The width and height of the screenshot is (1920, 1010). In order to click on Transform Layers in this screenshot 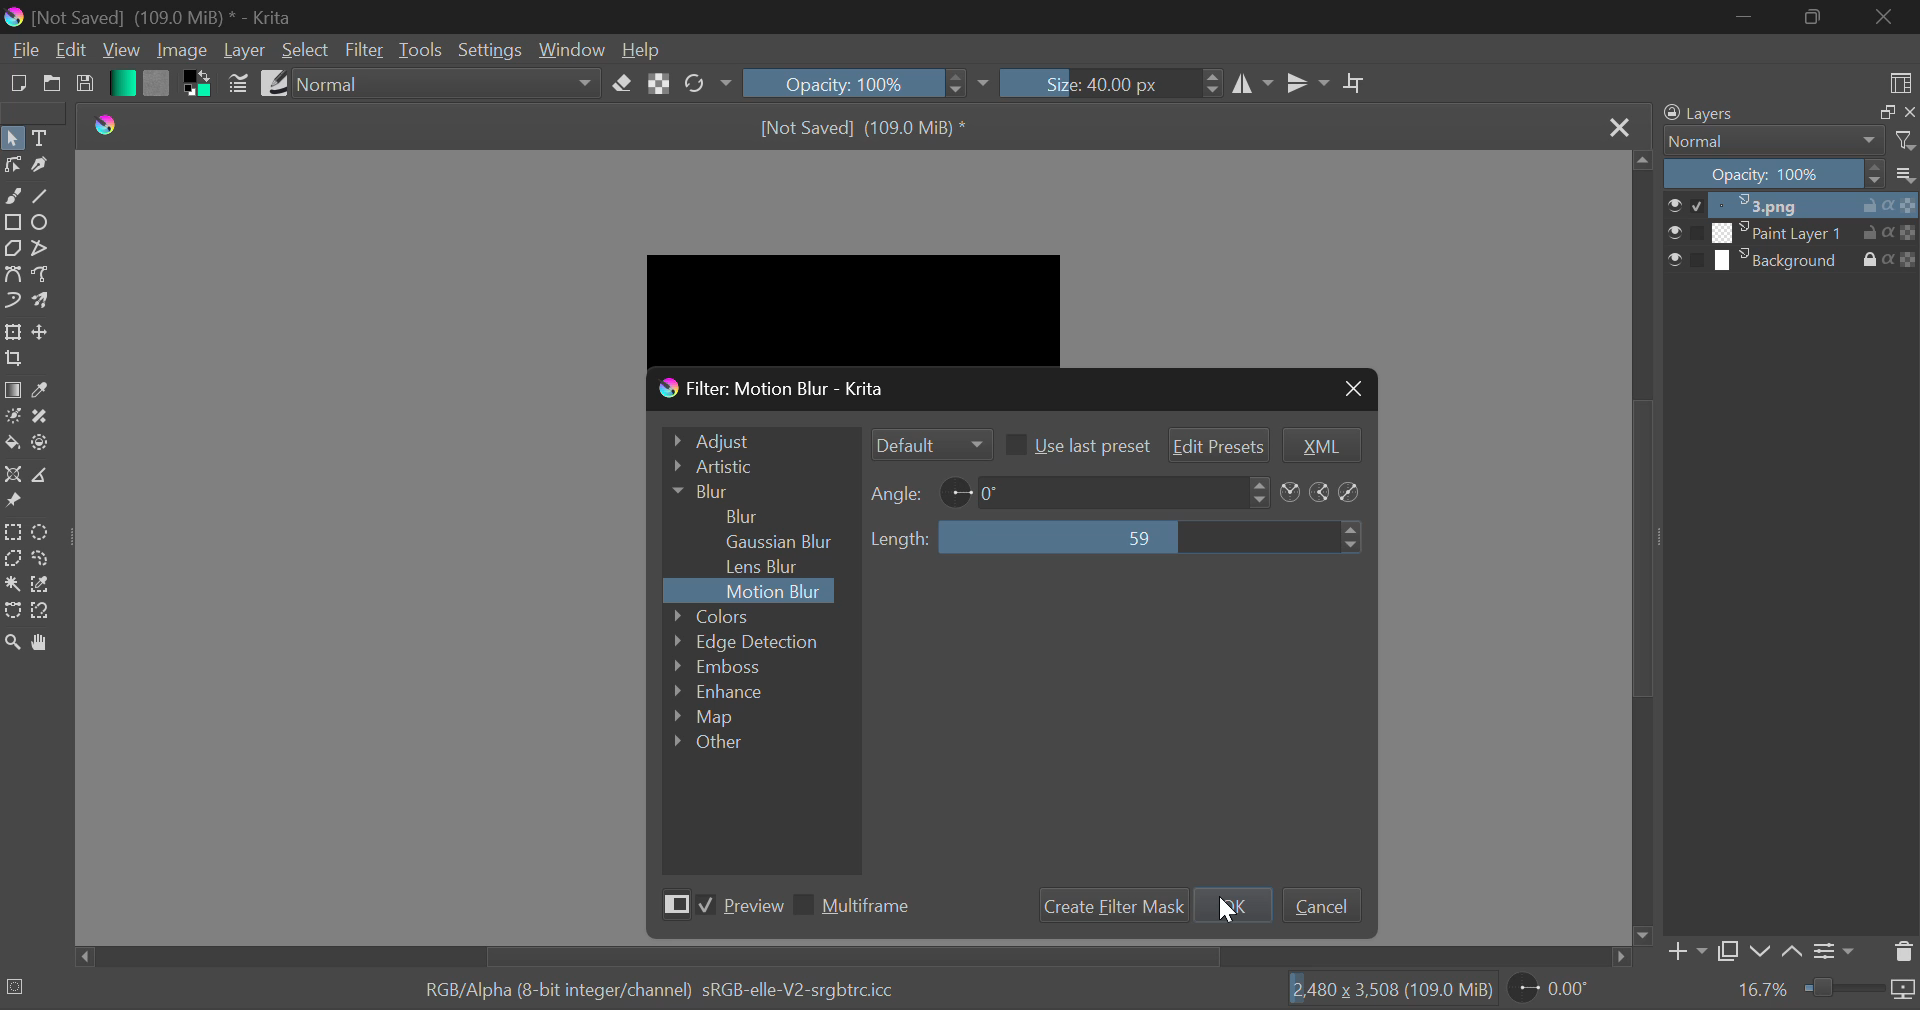, I will do `click(13, 333)`.